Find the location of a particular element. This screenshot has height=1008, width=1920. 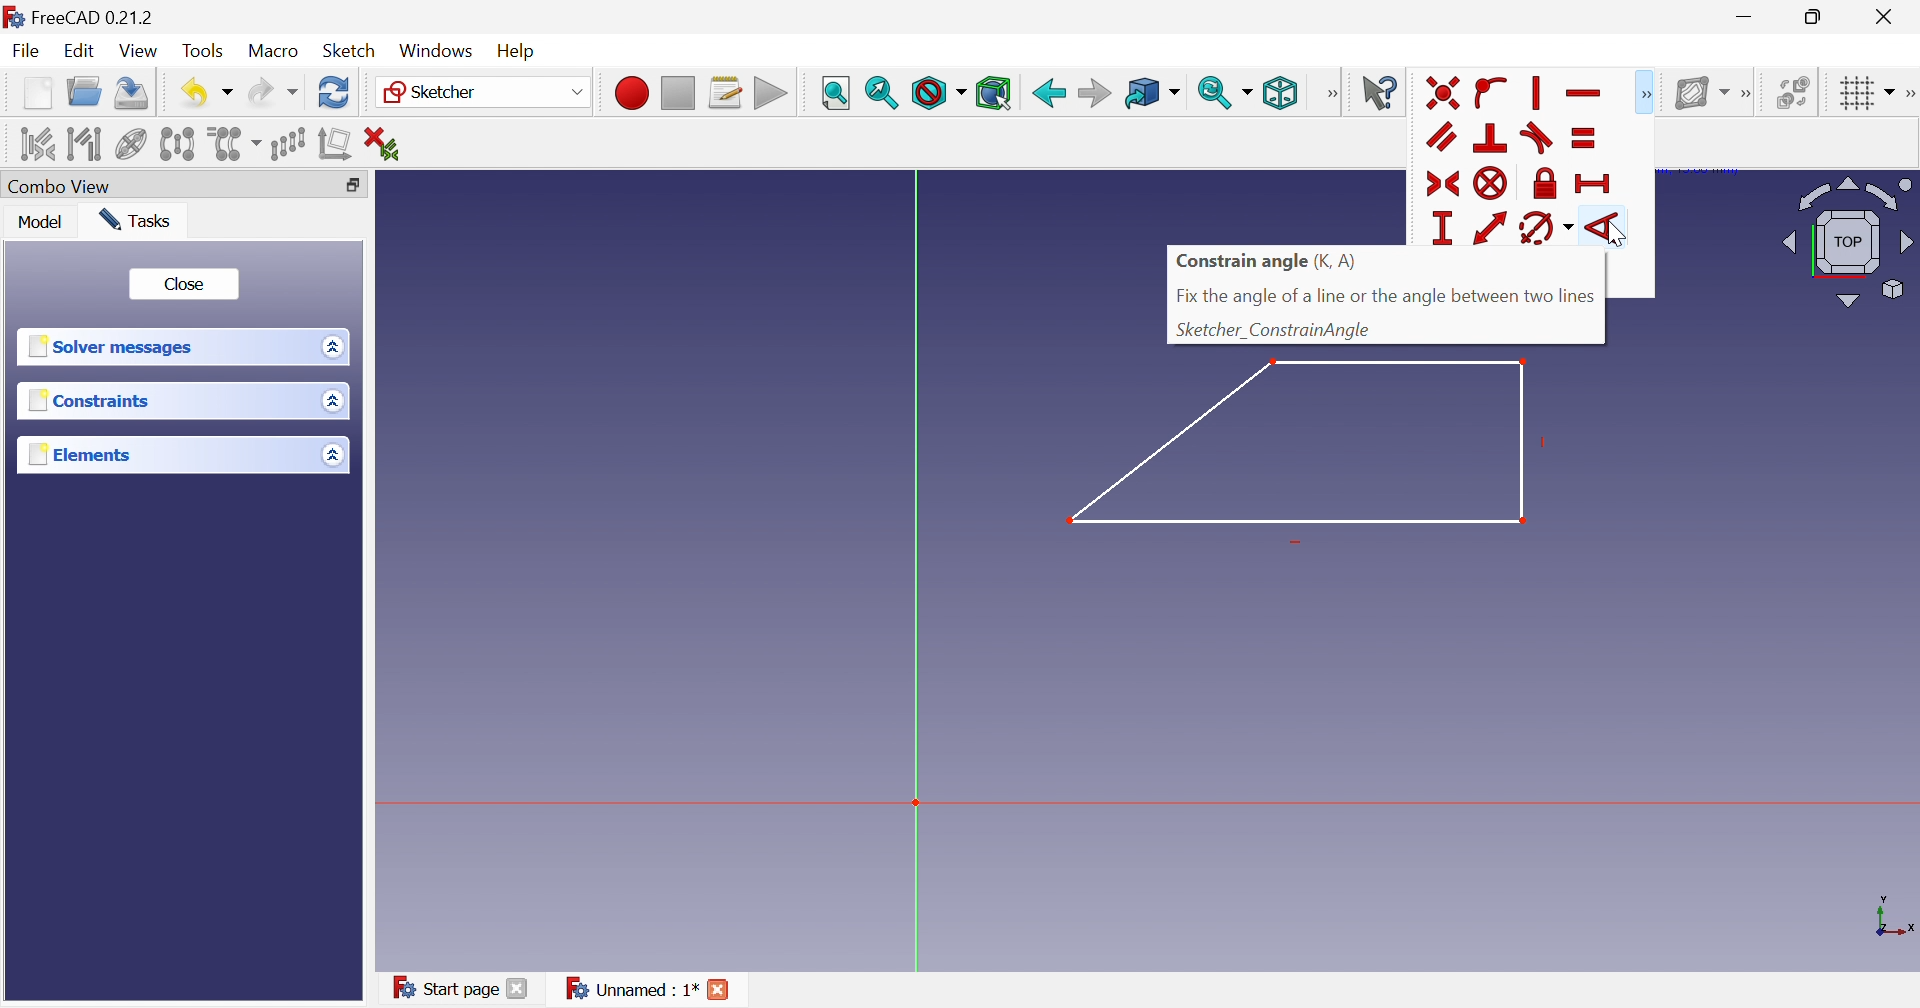

Remove axes alignment is located at coordinates (335, 147).